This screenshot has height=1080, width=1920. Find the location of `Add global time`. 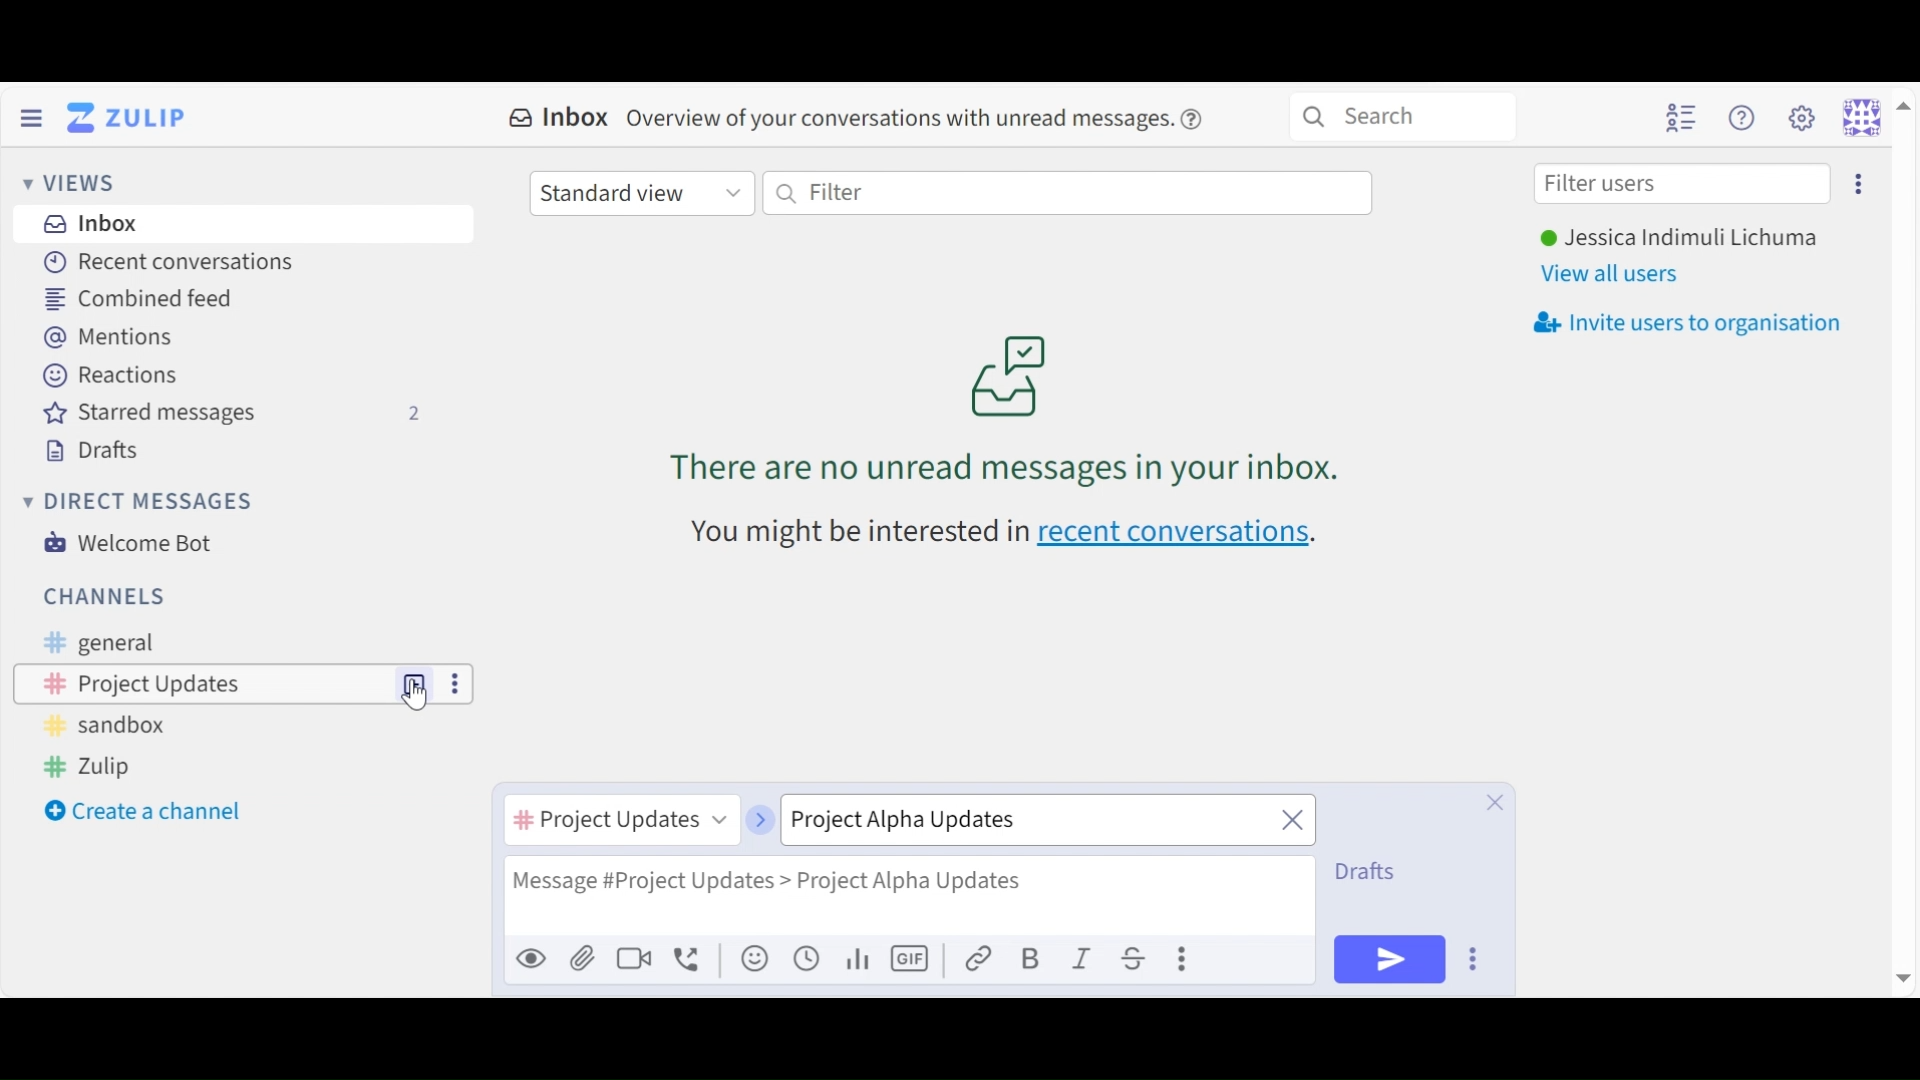

Add global time is located at coordinates (807, 958).